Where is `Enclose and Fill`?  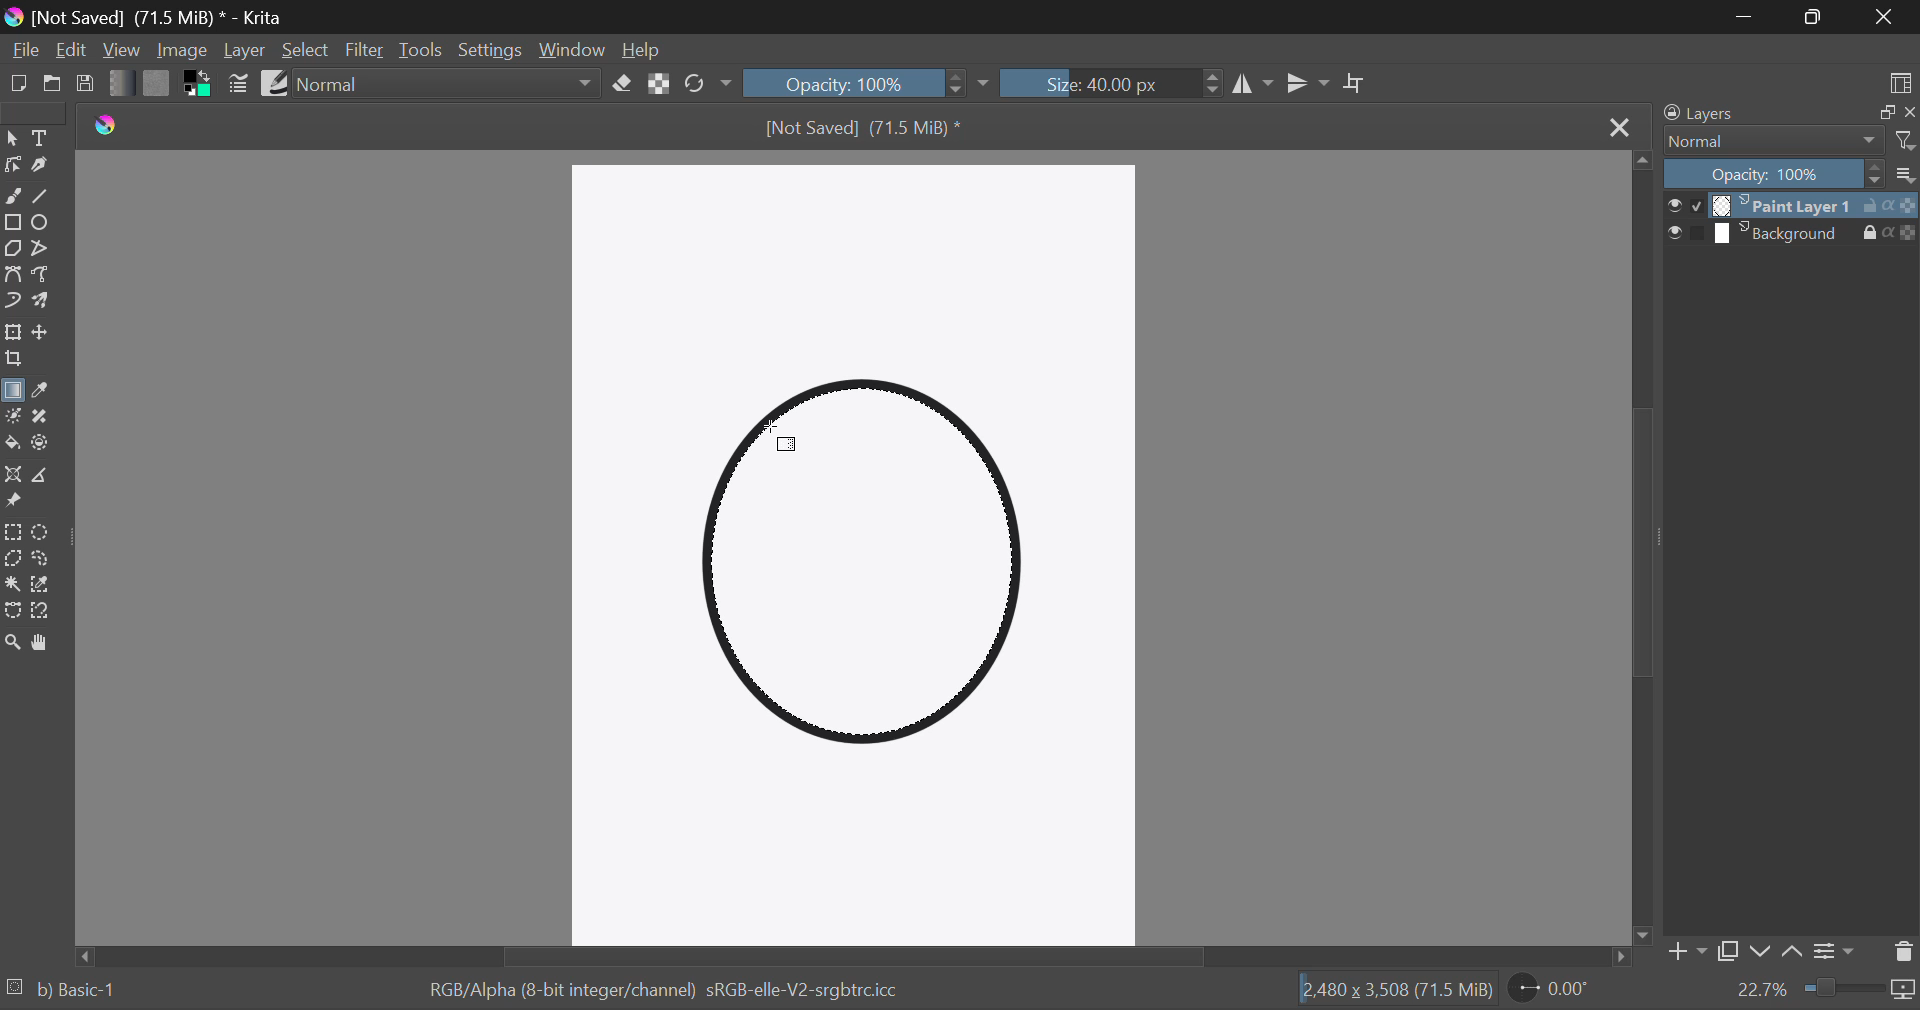 Enclose and Fill is located at coordinates (47, 443).